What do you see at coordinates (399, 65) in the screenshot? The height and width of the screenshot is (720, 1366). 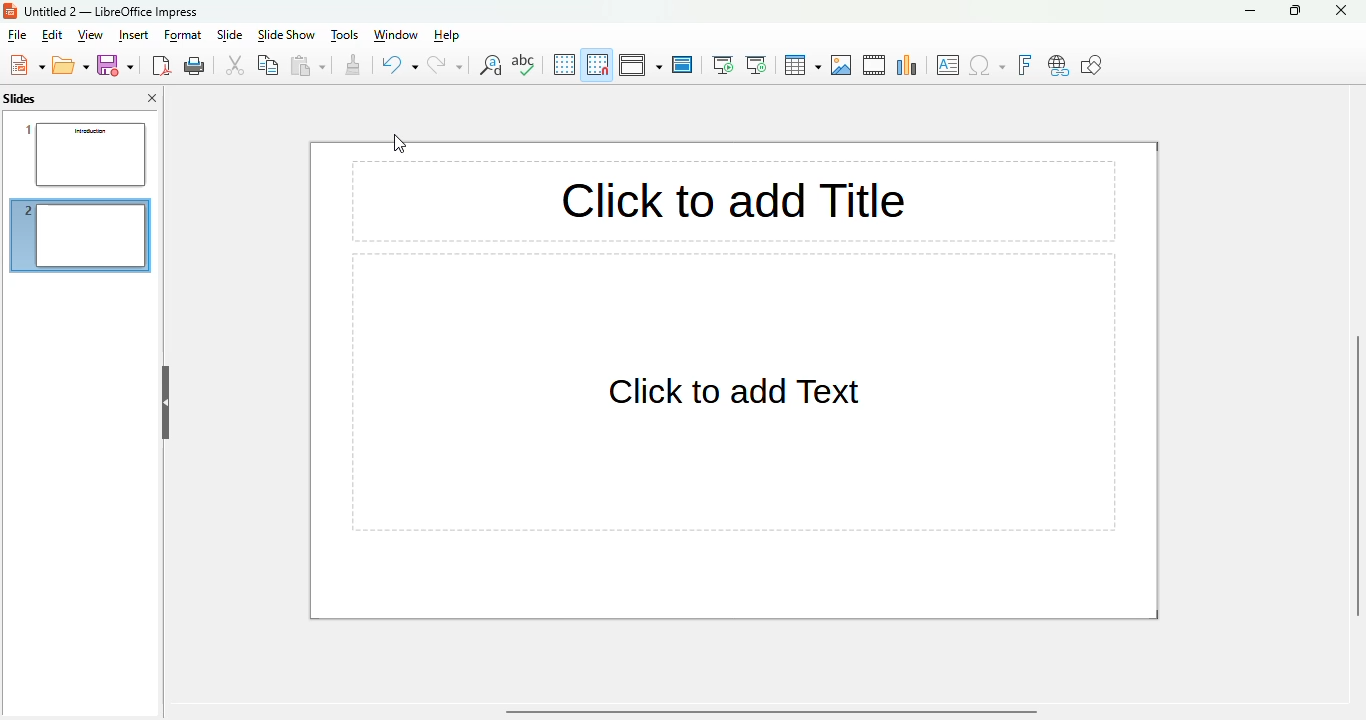 I see `undo` at bounding box center [399, 65].